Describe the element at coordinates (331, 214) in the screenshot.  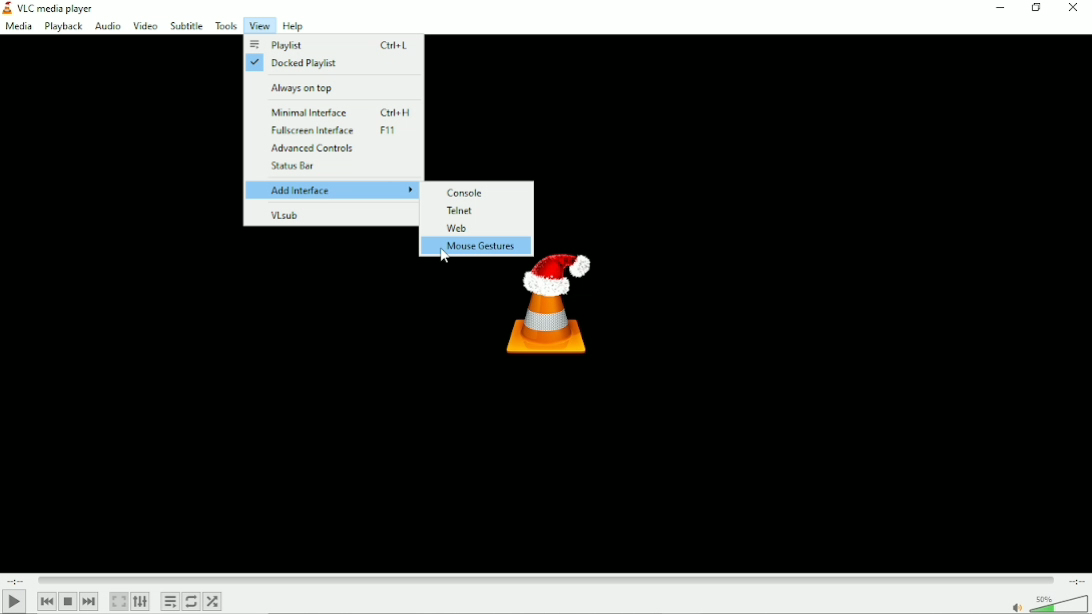
I see `VLsub` at that location.